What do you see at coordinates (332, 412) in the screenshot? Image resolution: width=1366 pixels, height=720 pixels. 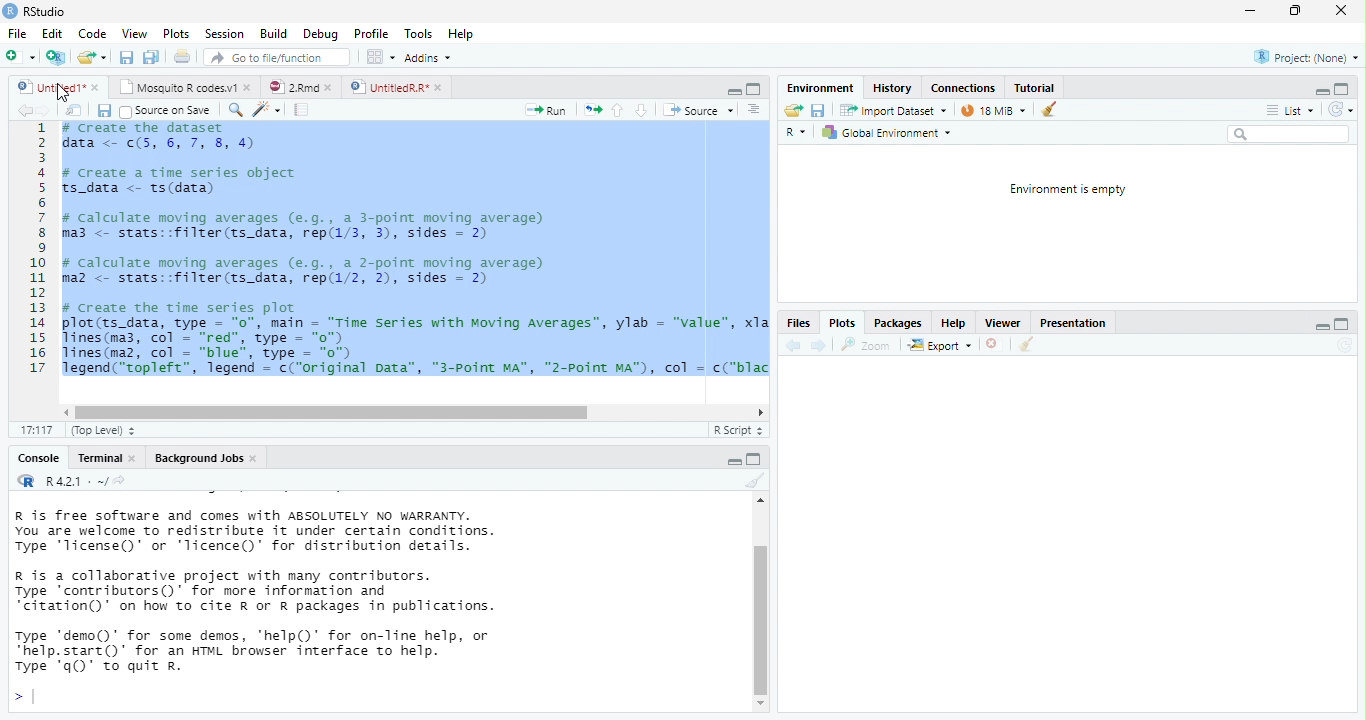 I see `horizontal scrollbar` at bounding box center [332, 412].